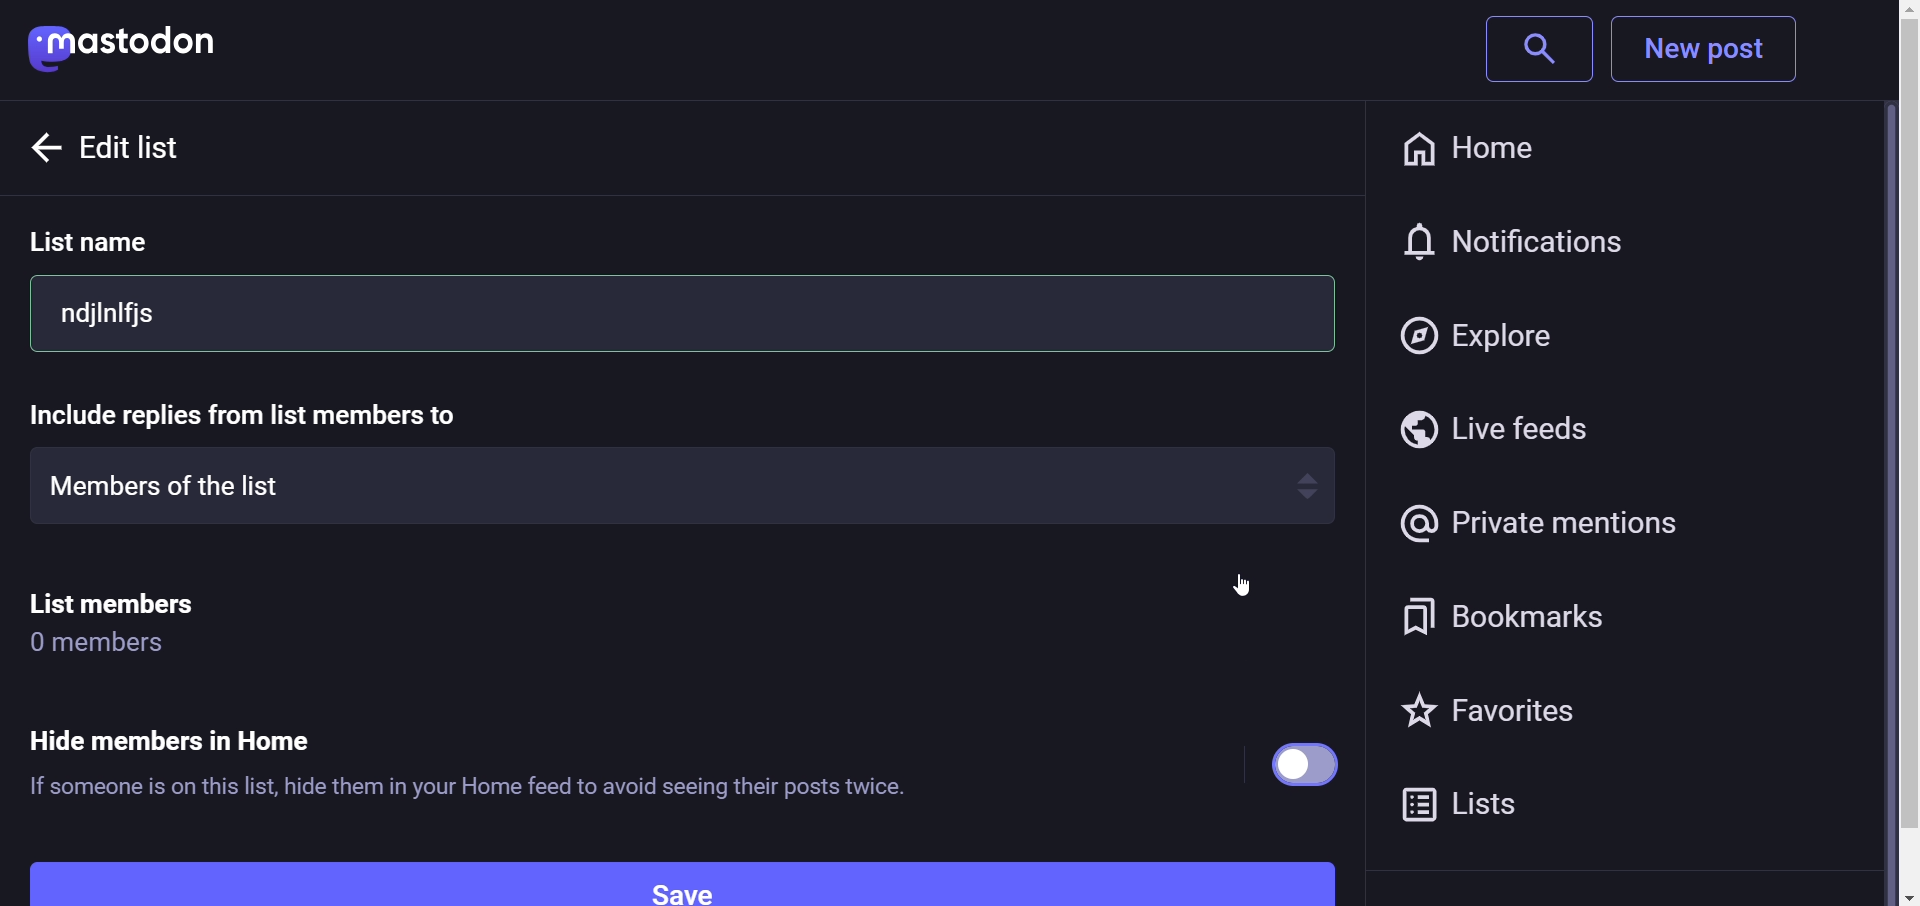 This screenshot has height=906, width=1920. Describe the element at coordinates (1886, 896) in the screenshot. I see `scroll down` at that location.